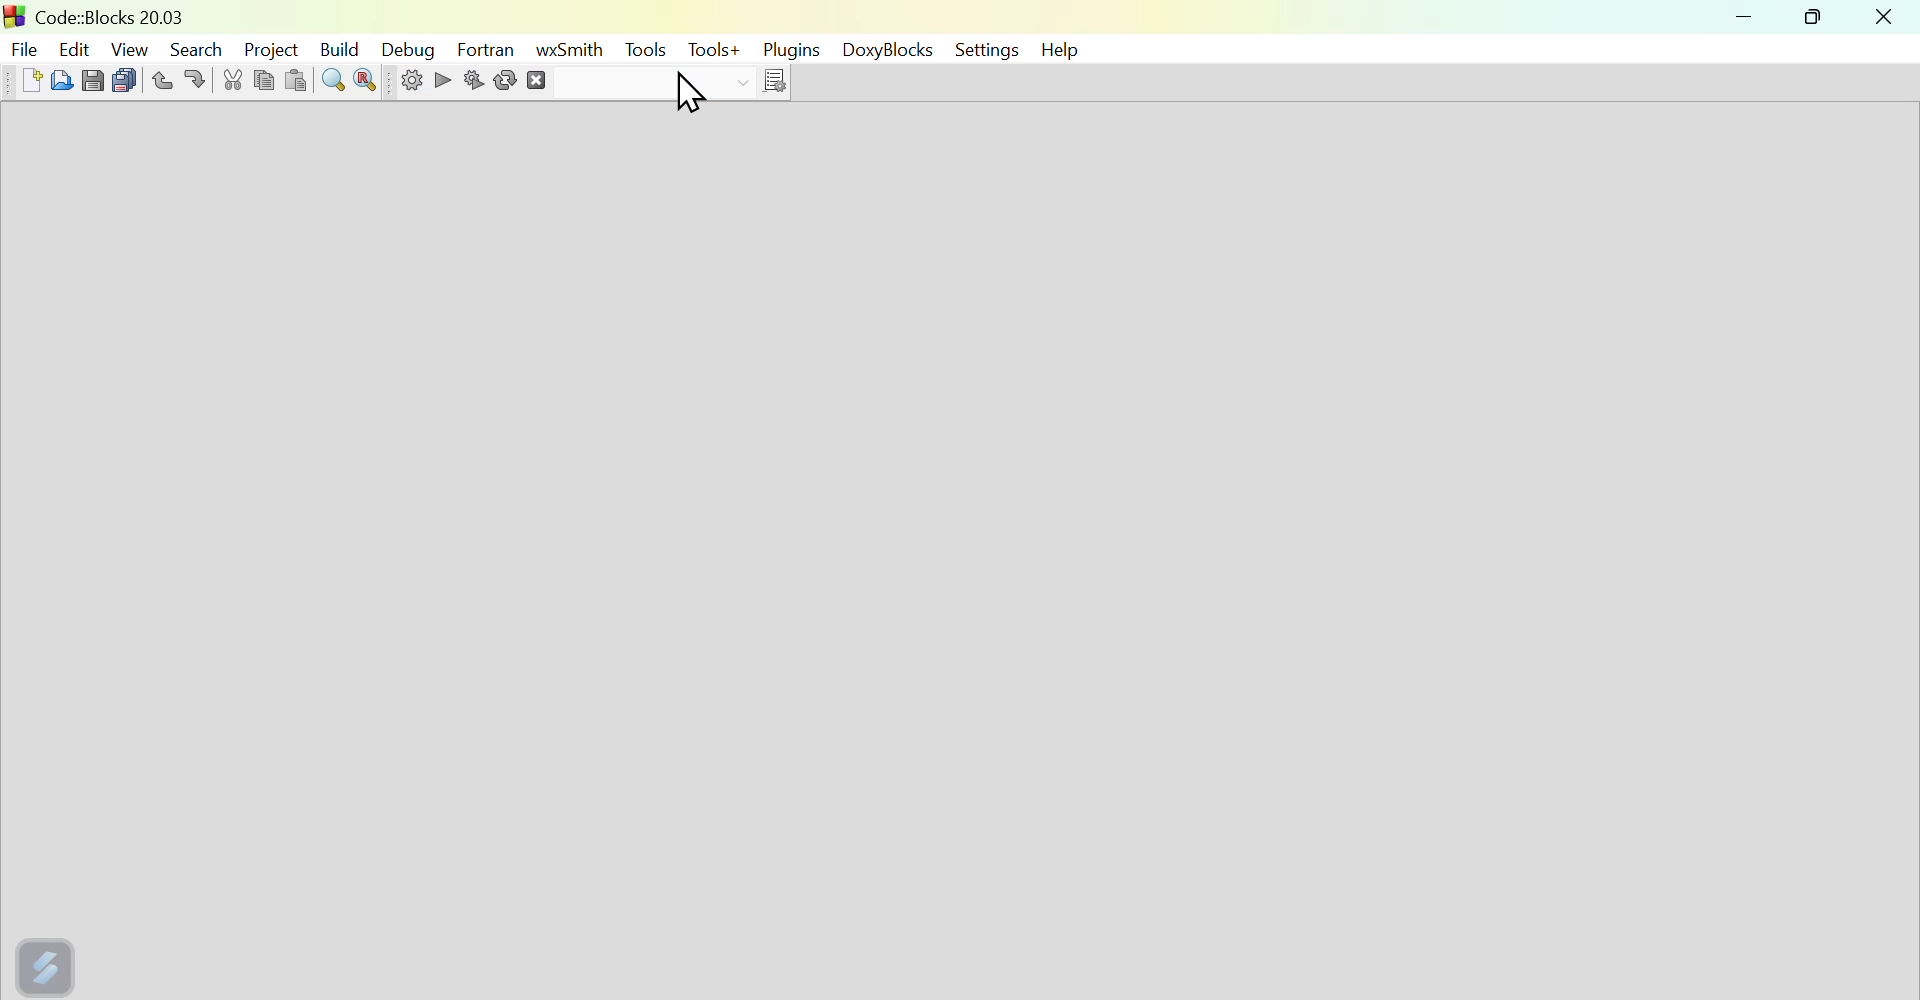 The image size is (1920, 1000). What do you see at coordinates (477, 79) in the screenshot?
I see `` at bounding box center [477, 79].